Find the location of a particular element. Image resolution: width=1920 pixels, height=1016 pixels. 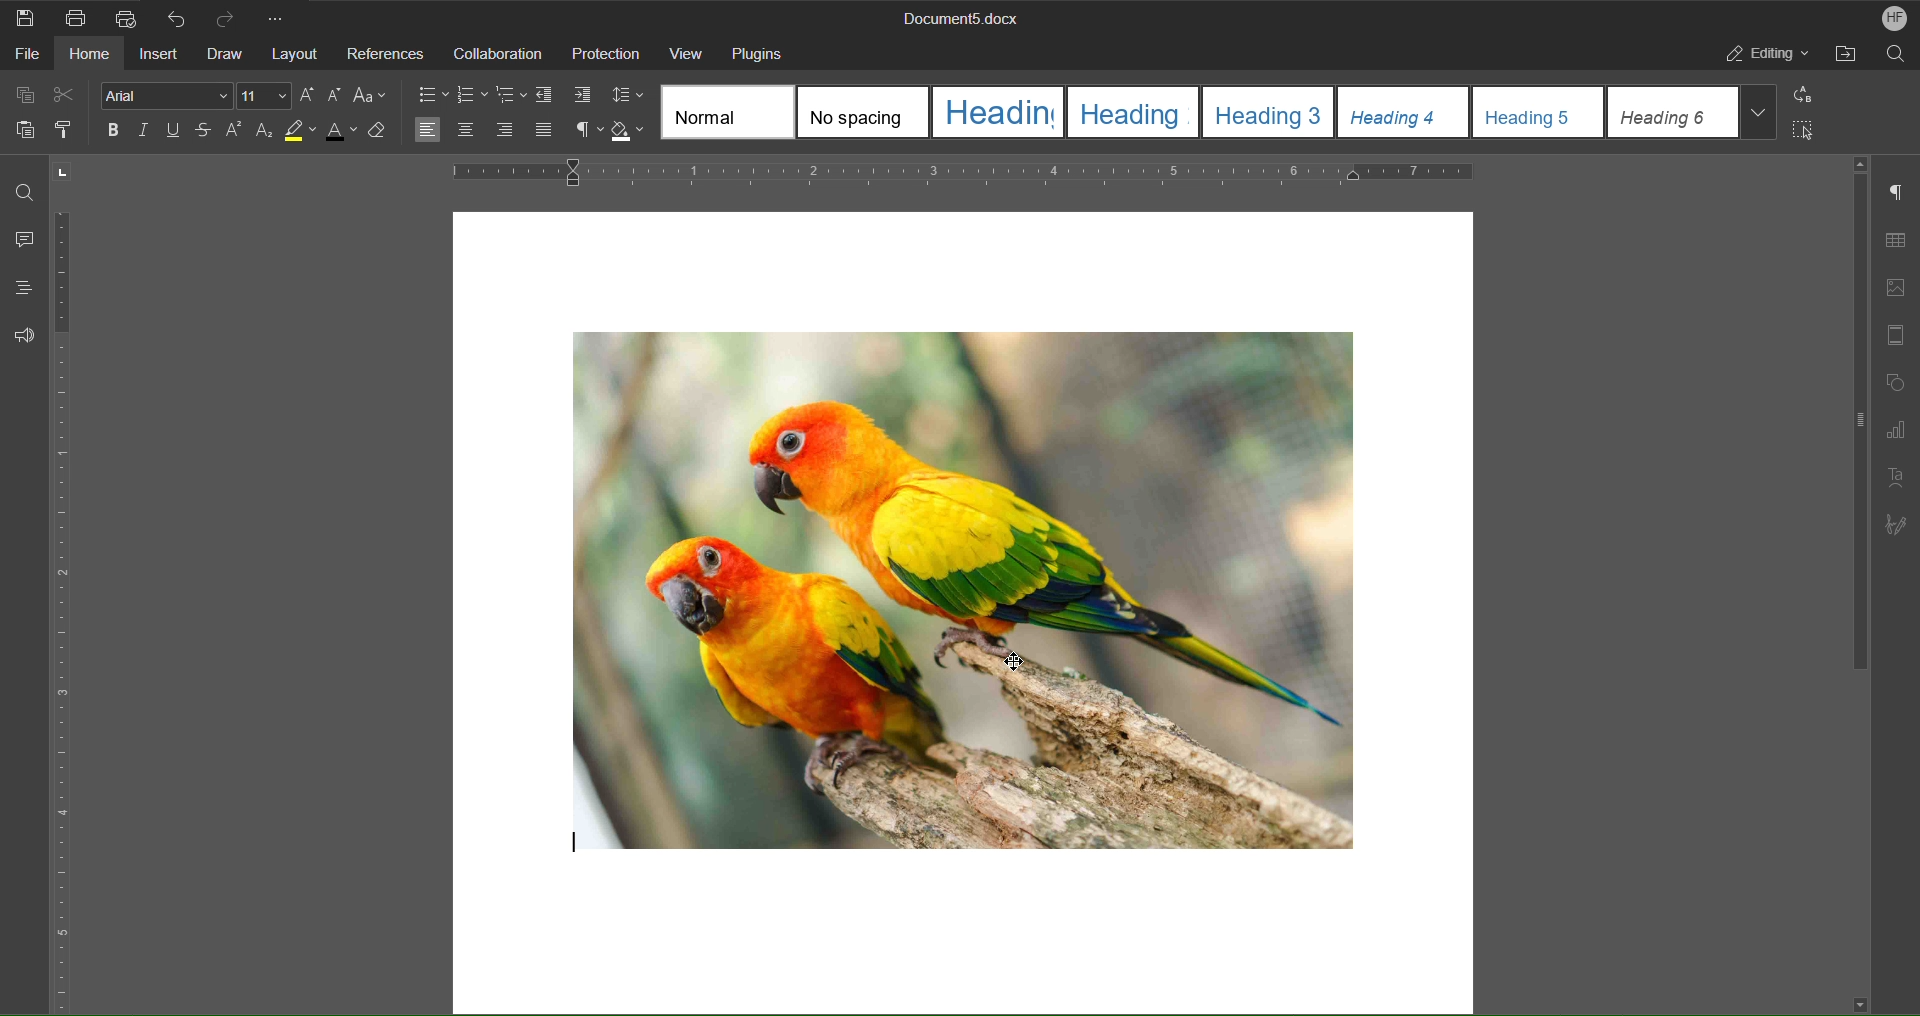

More is located at coordinates (281, 17).